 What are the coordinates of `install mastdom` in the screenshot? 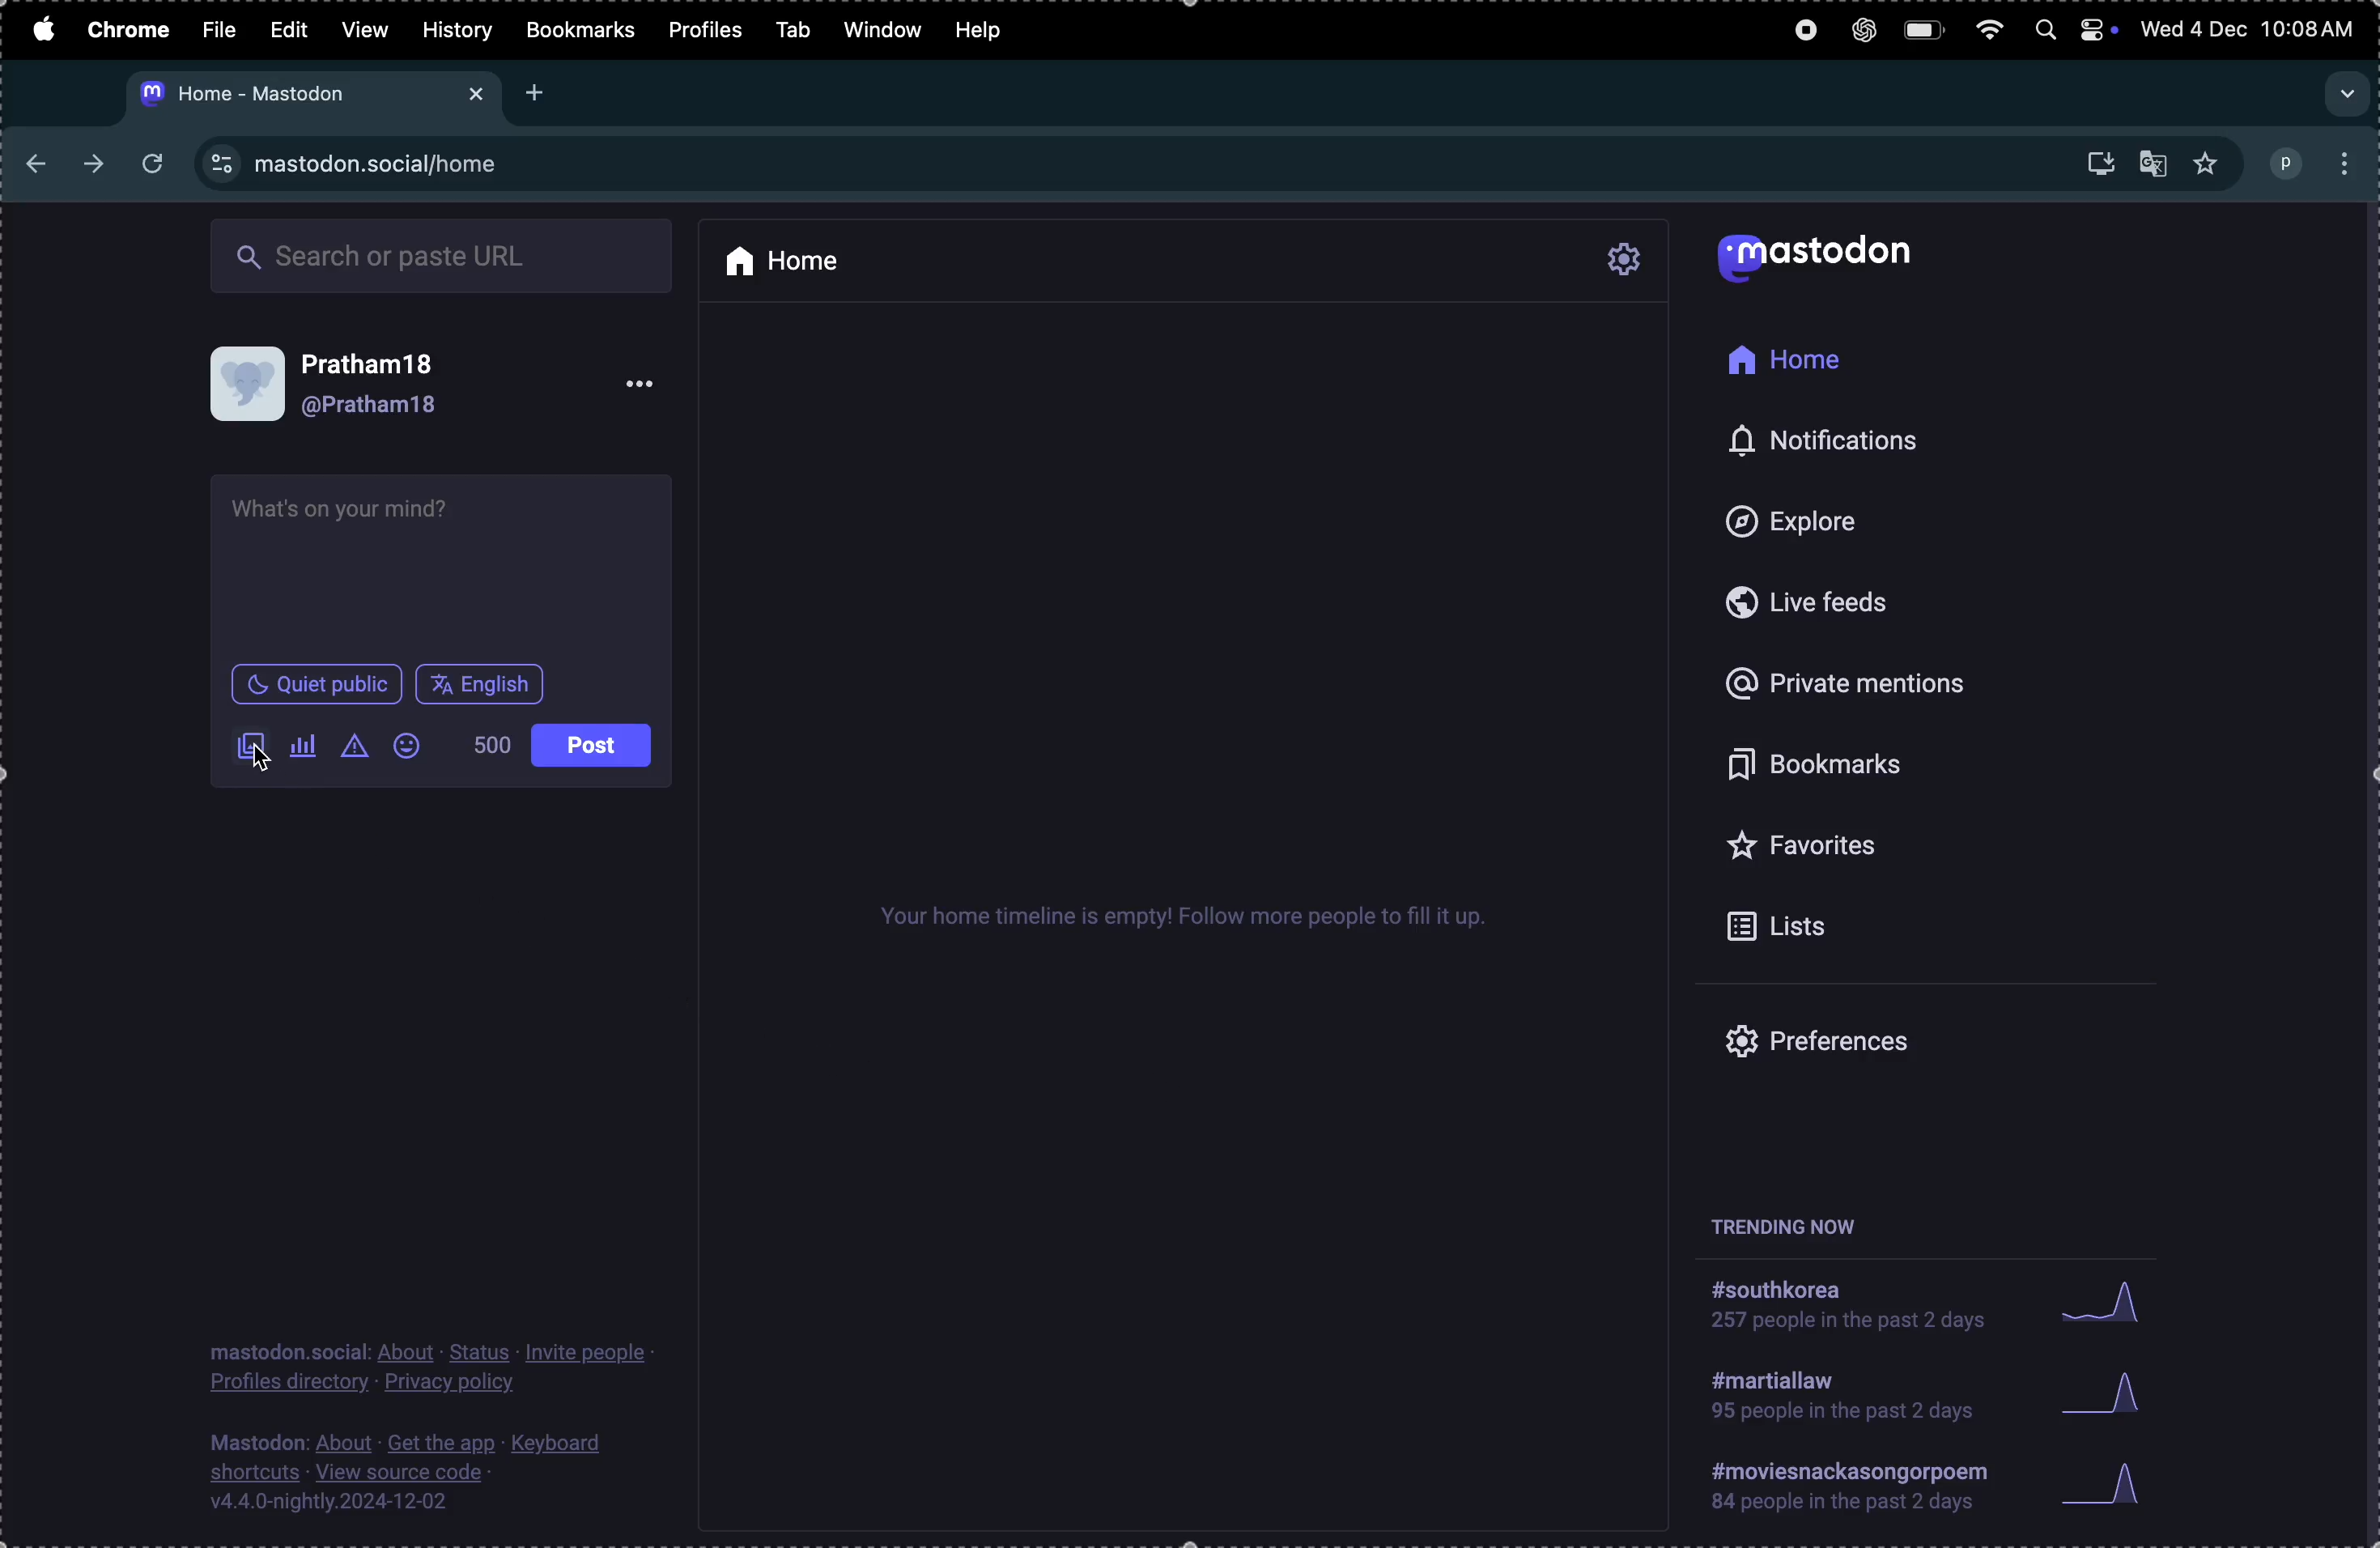 It's located at (2098, 161).